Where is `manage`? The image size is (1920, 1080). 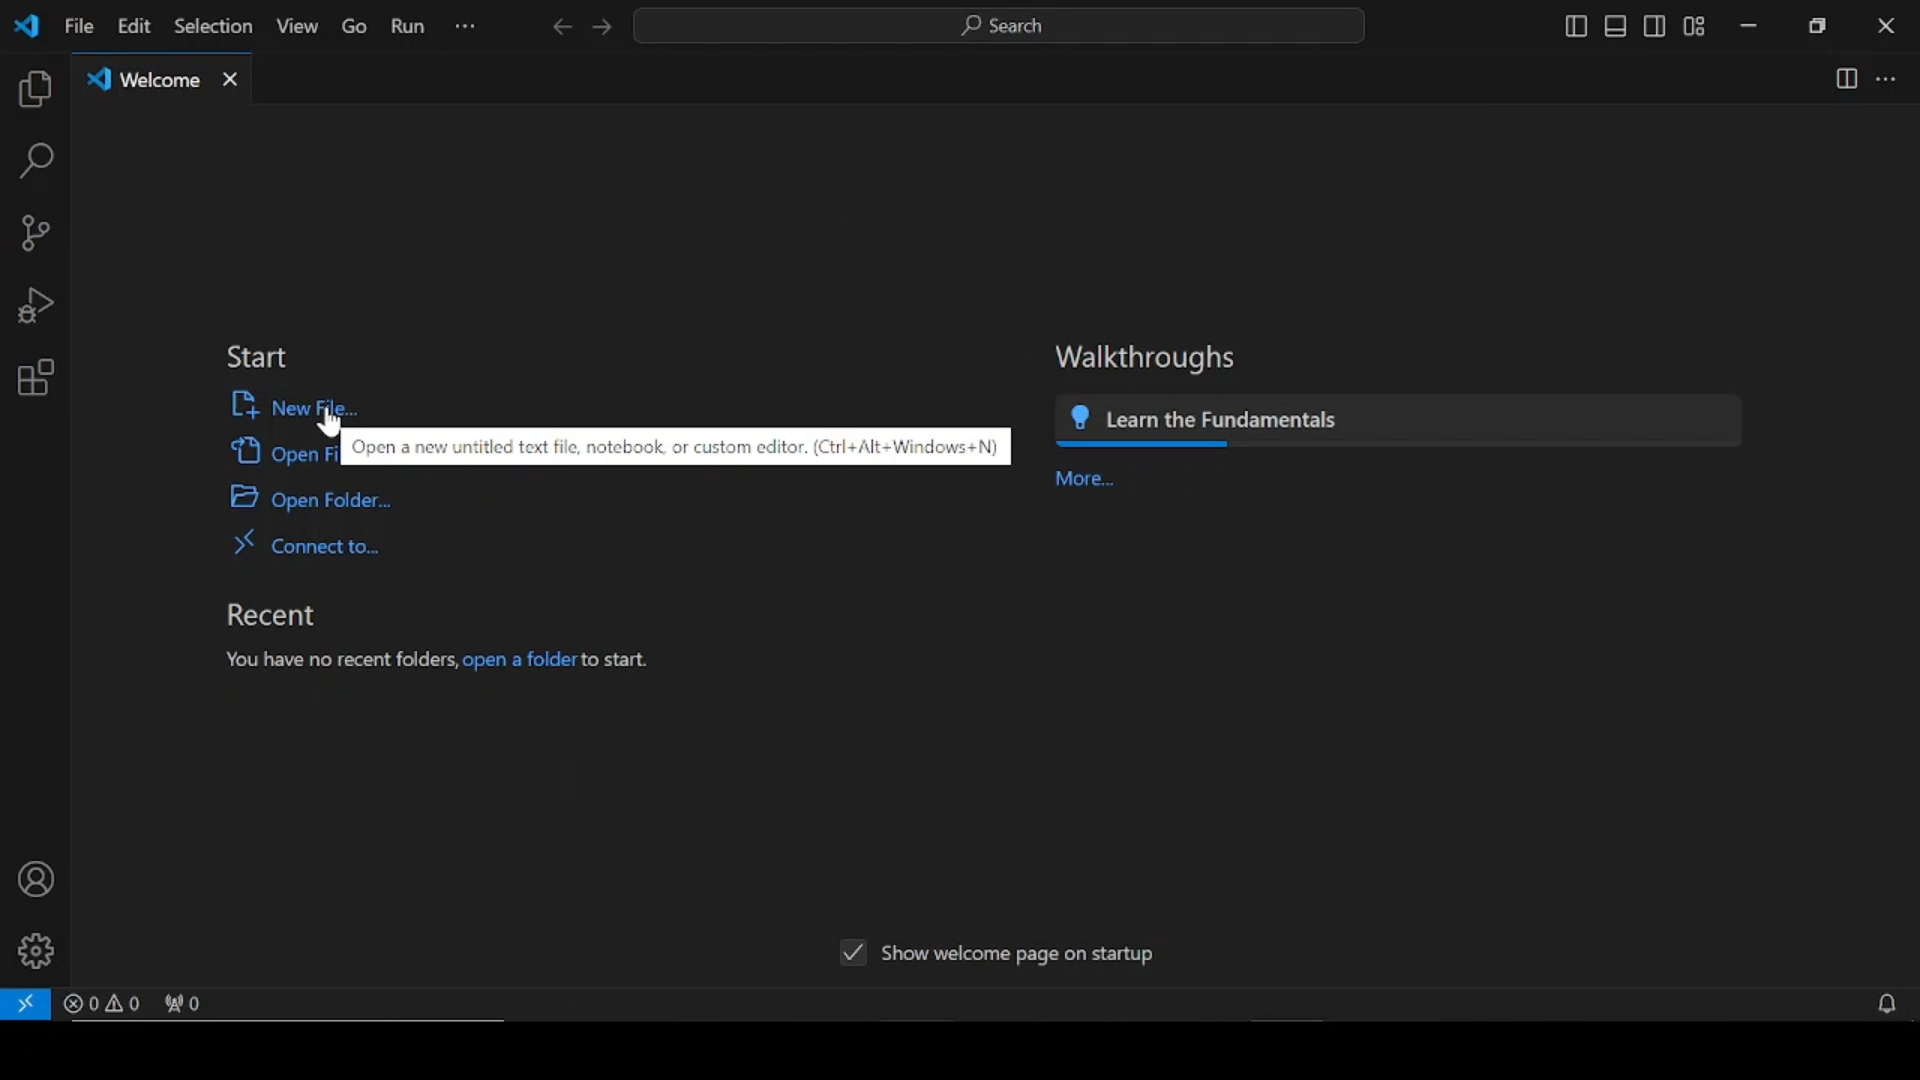 manage is located at coordinates (35, 952).